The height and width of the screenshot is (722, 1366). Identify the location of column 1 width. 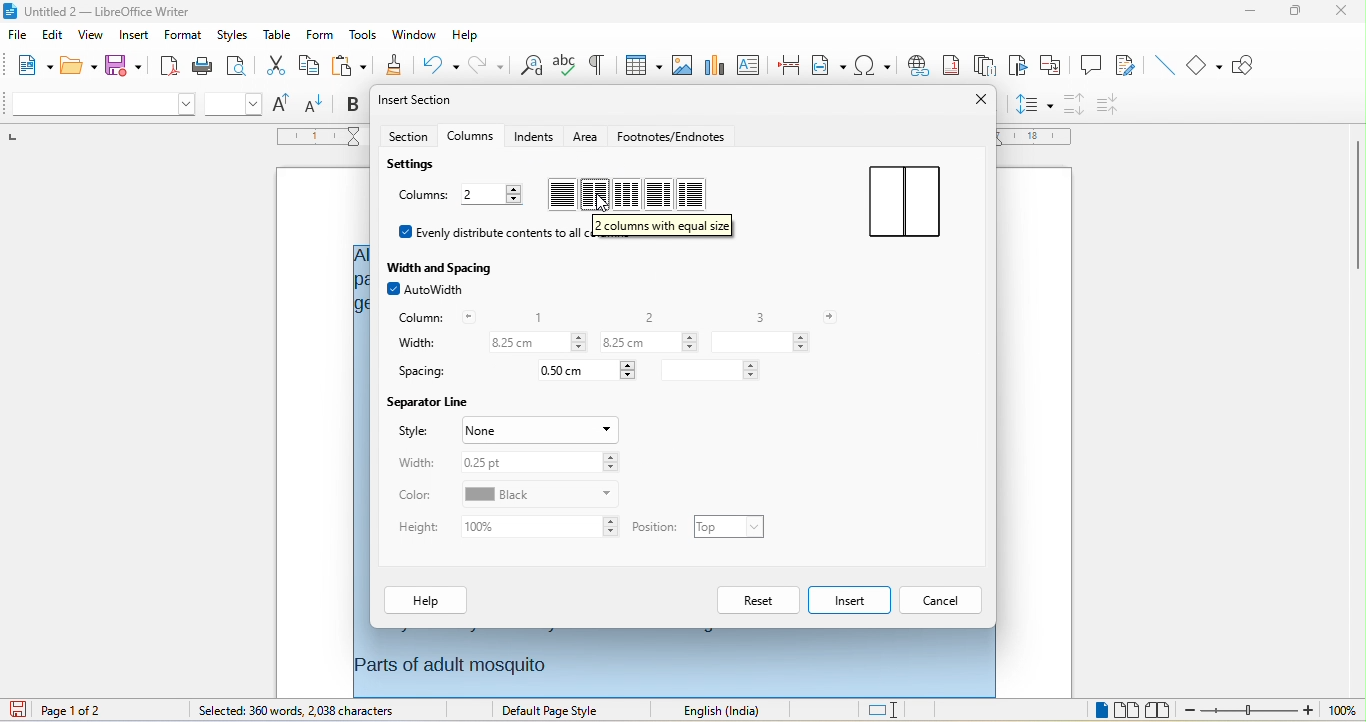
(537, 342).